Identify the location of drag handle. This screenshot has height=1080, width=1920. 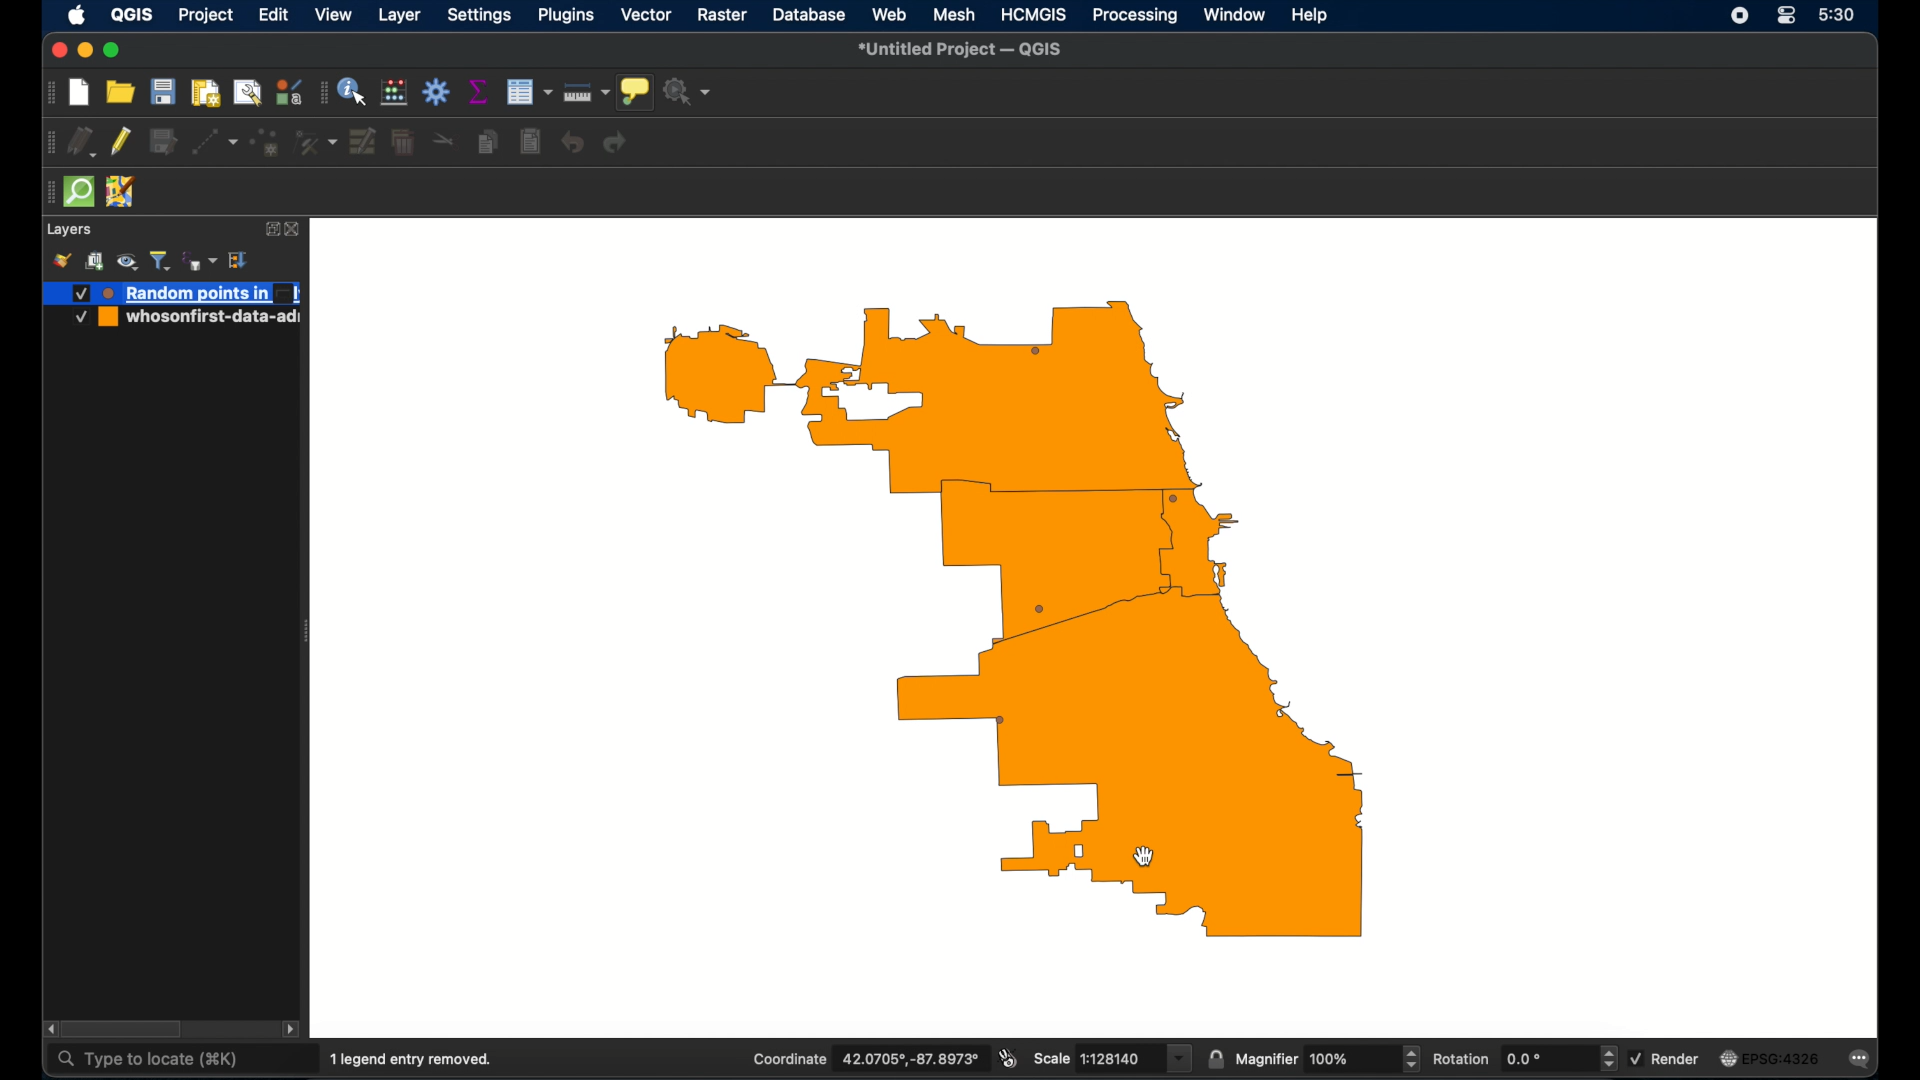
(321, 92).